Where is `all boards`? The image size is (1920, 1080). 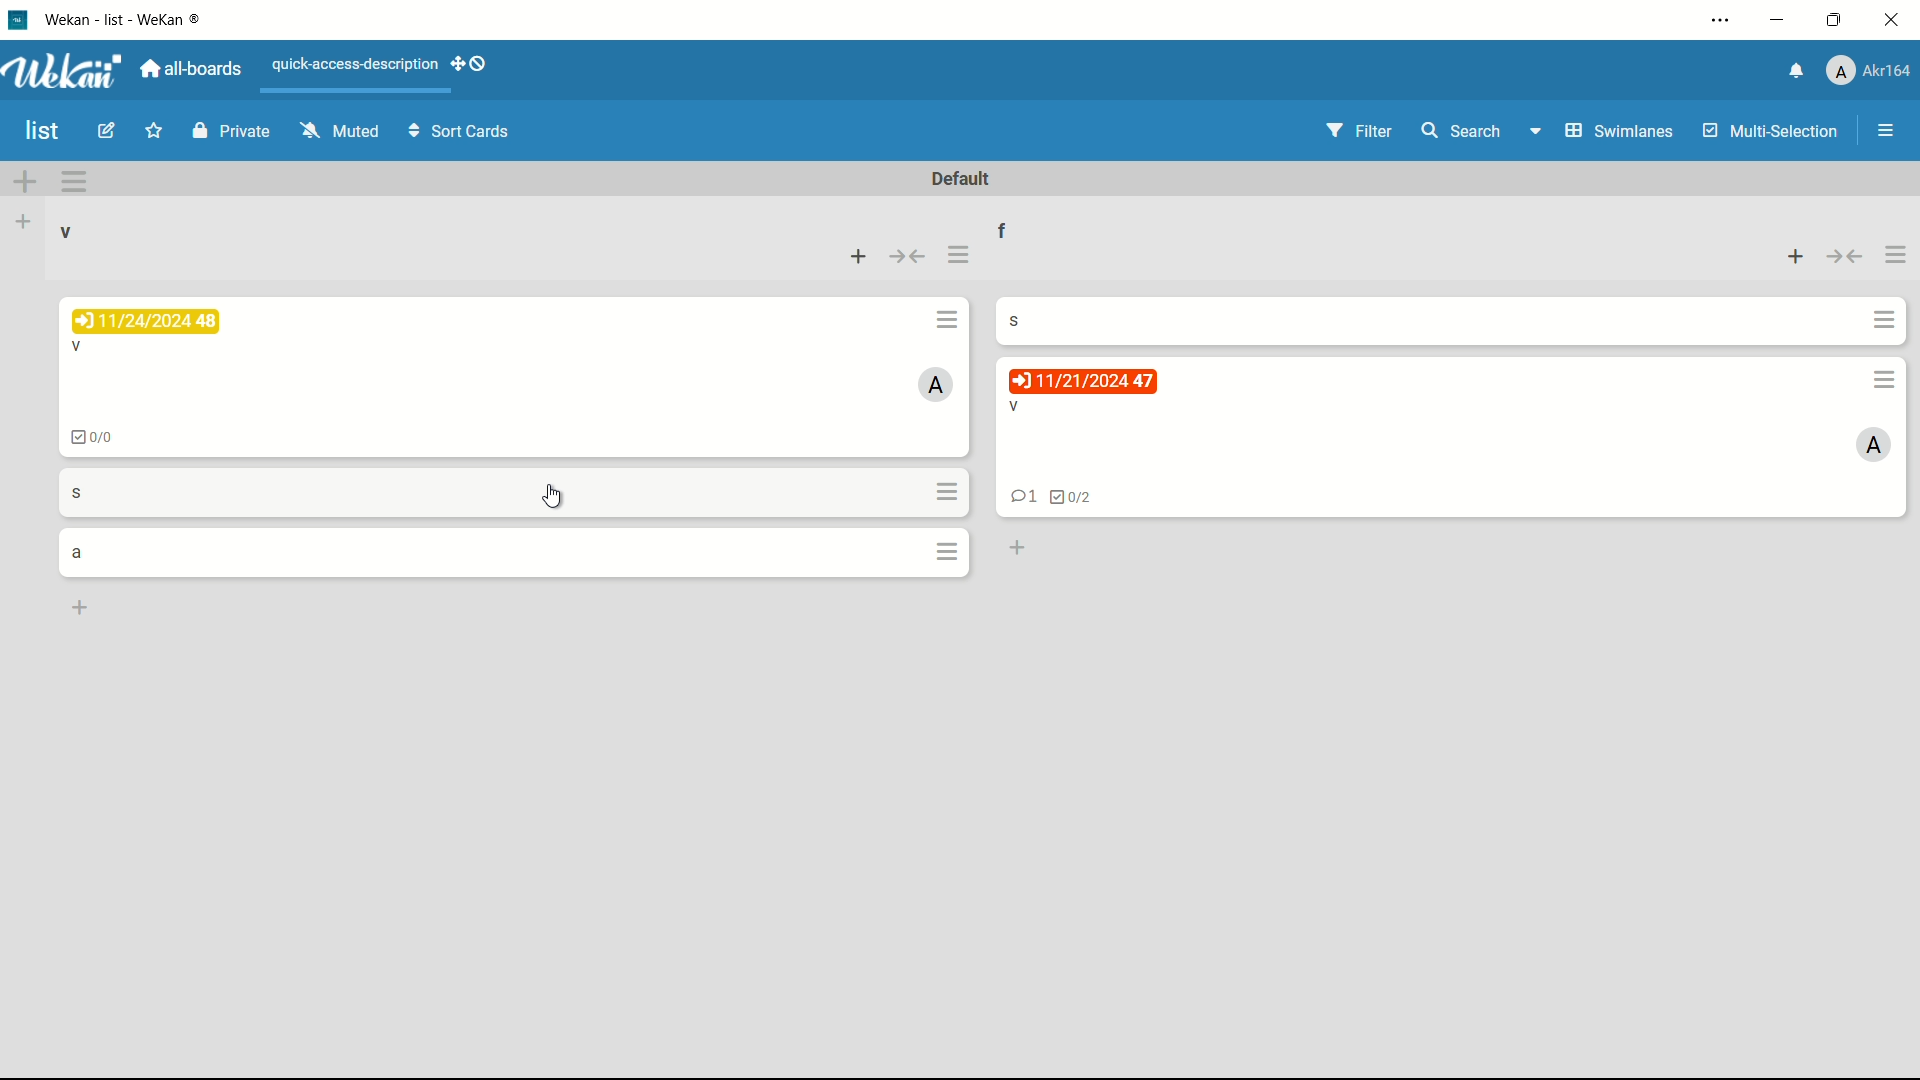
all boards is located at coordinates (190, 69).